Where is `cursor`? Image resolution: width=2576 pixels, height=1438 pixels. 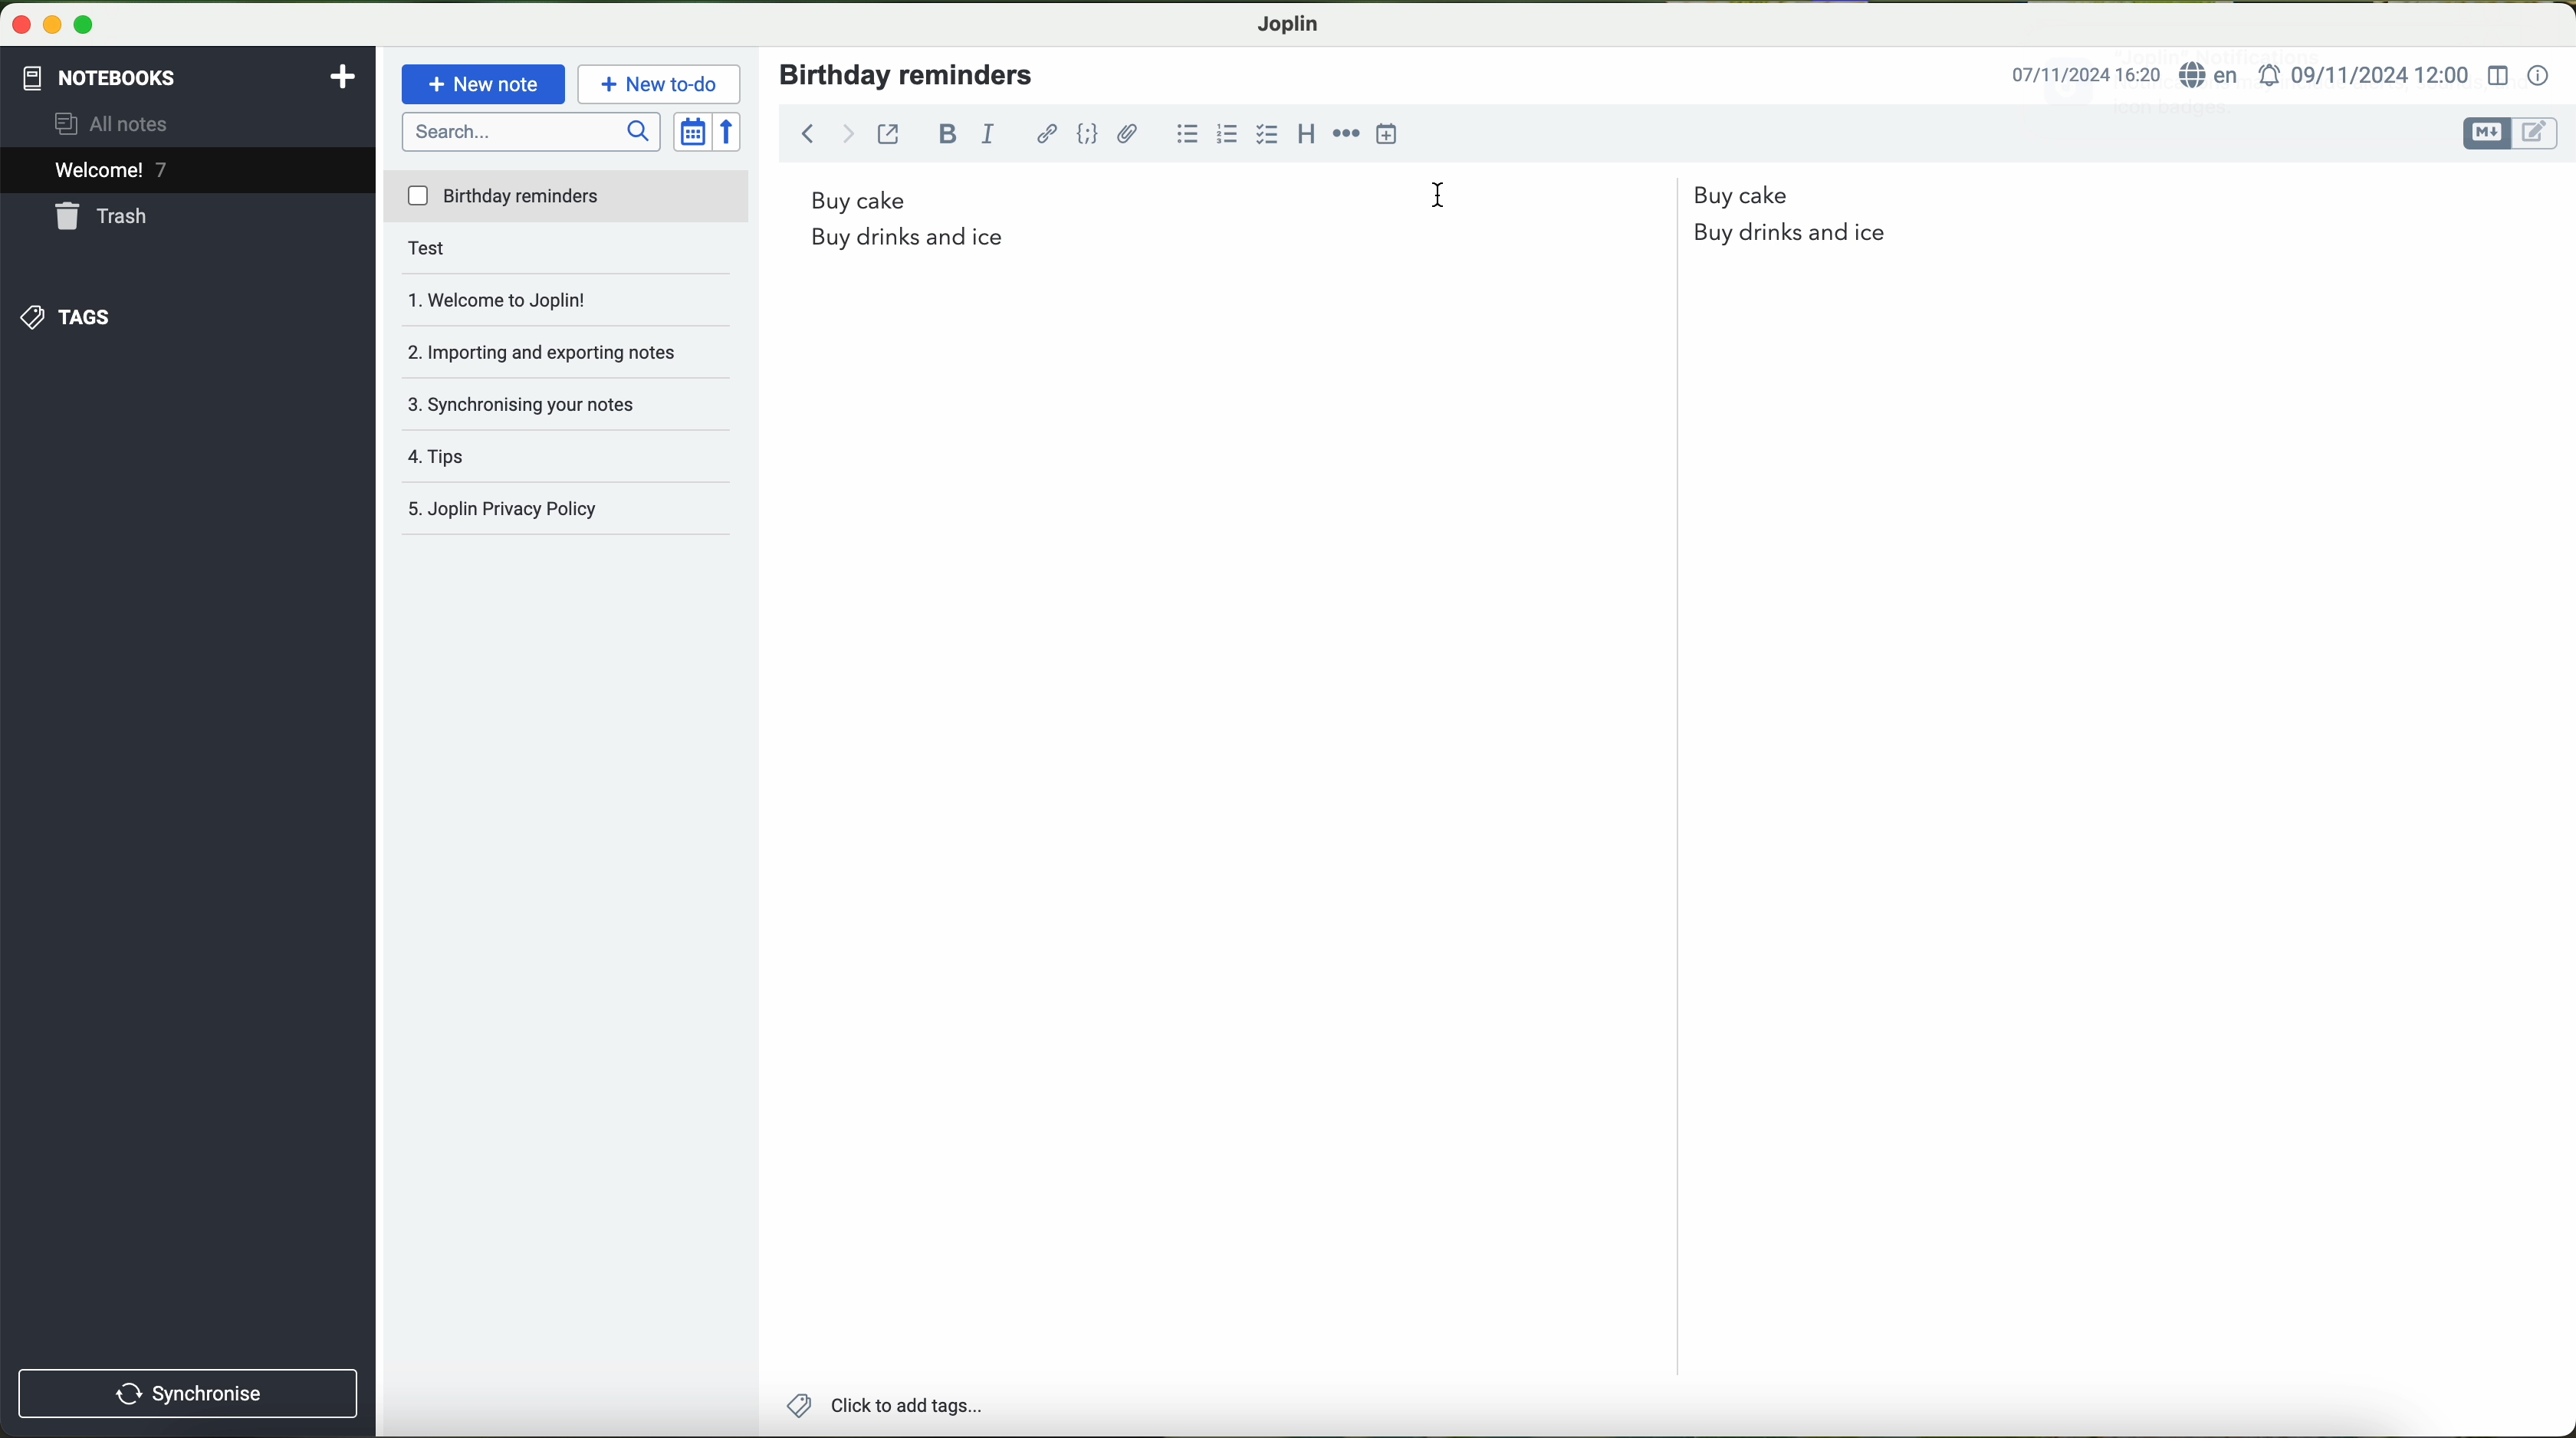 cursor is located at coordinates (1432, 199).